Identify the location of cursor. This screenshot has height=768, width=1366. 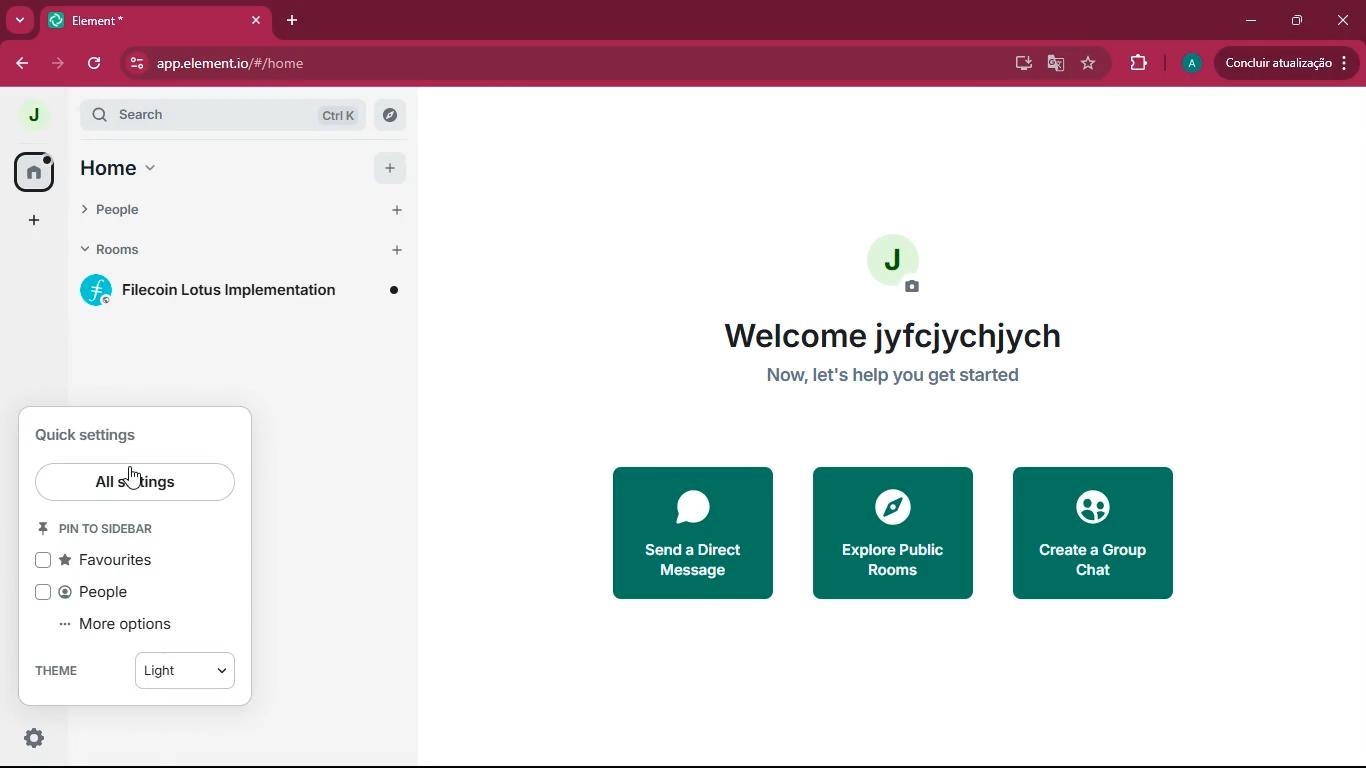
(136, 475).